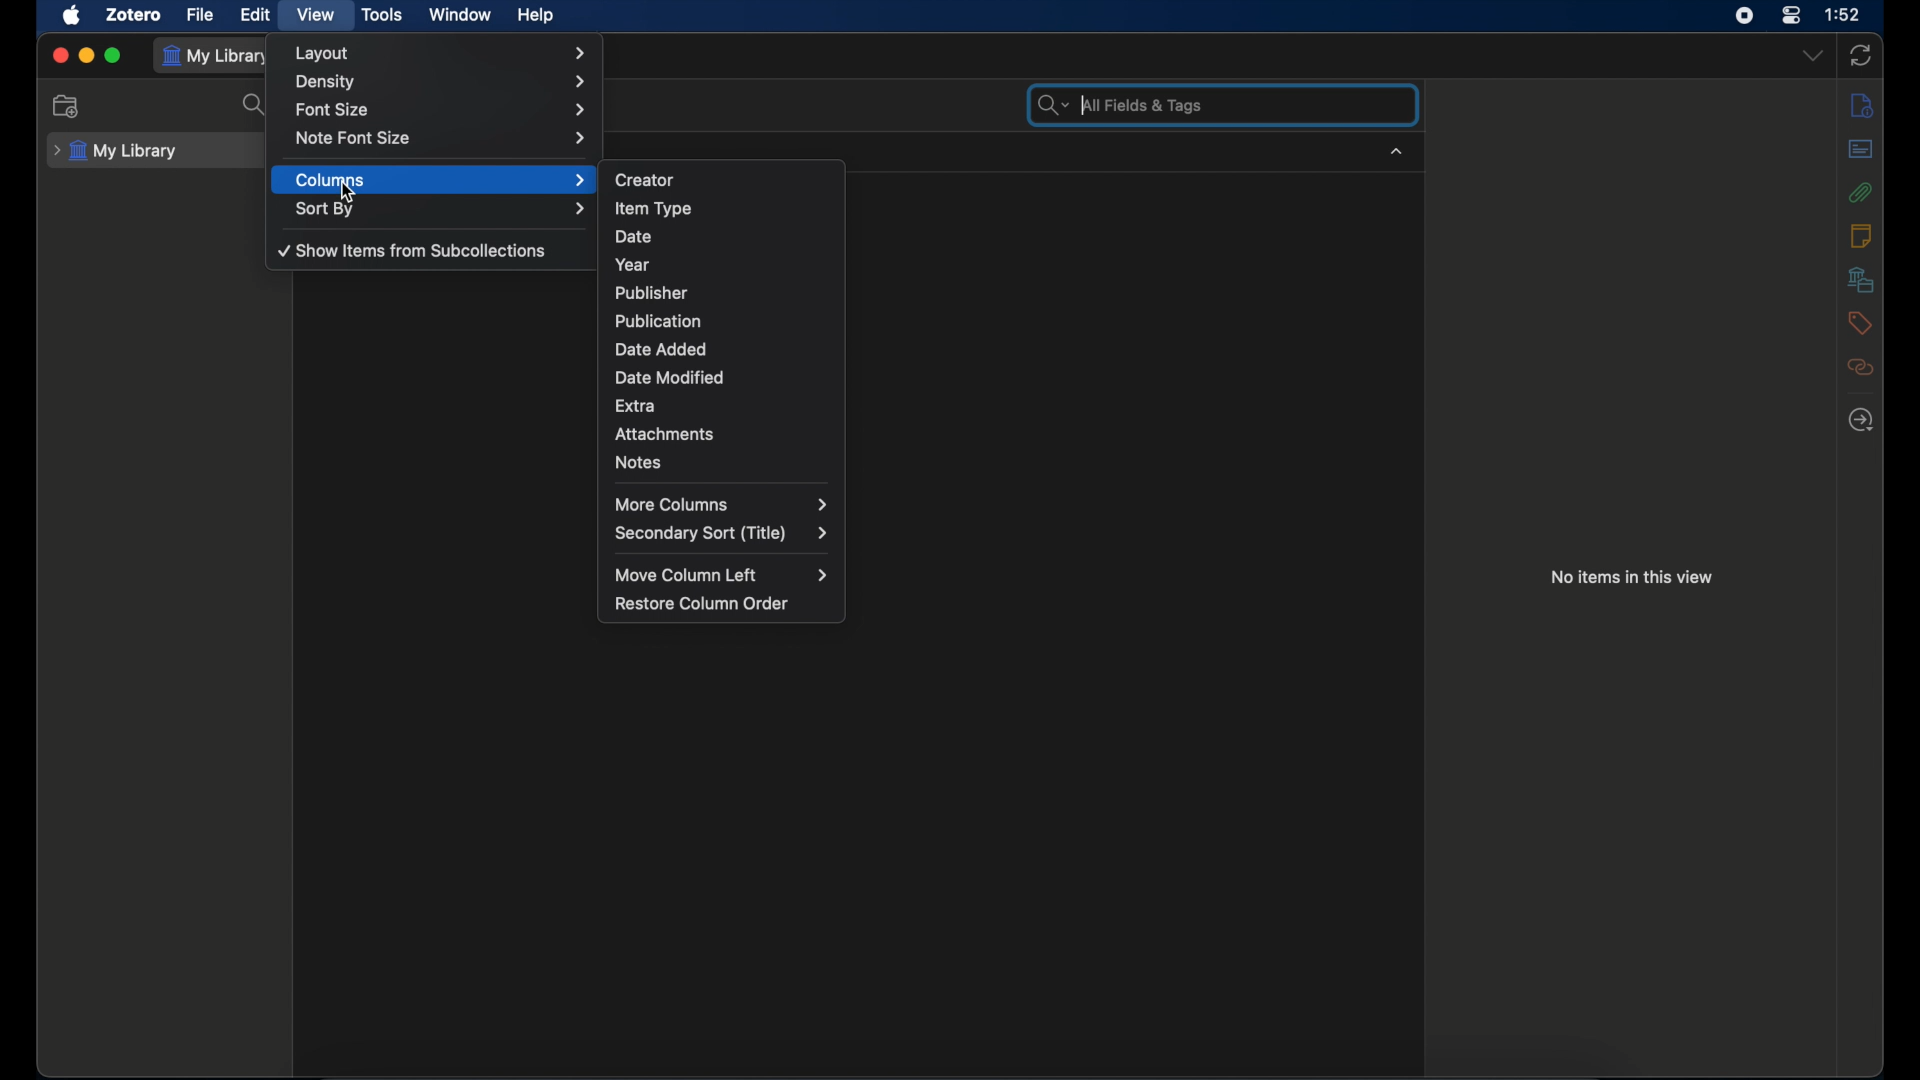  What do you see at coordinates (86, 54) in the screenshot?
I see `minimize` at bounding box center [86, 54].